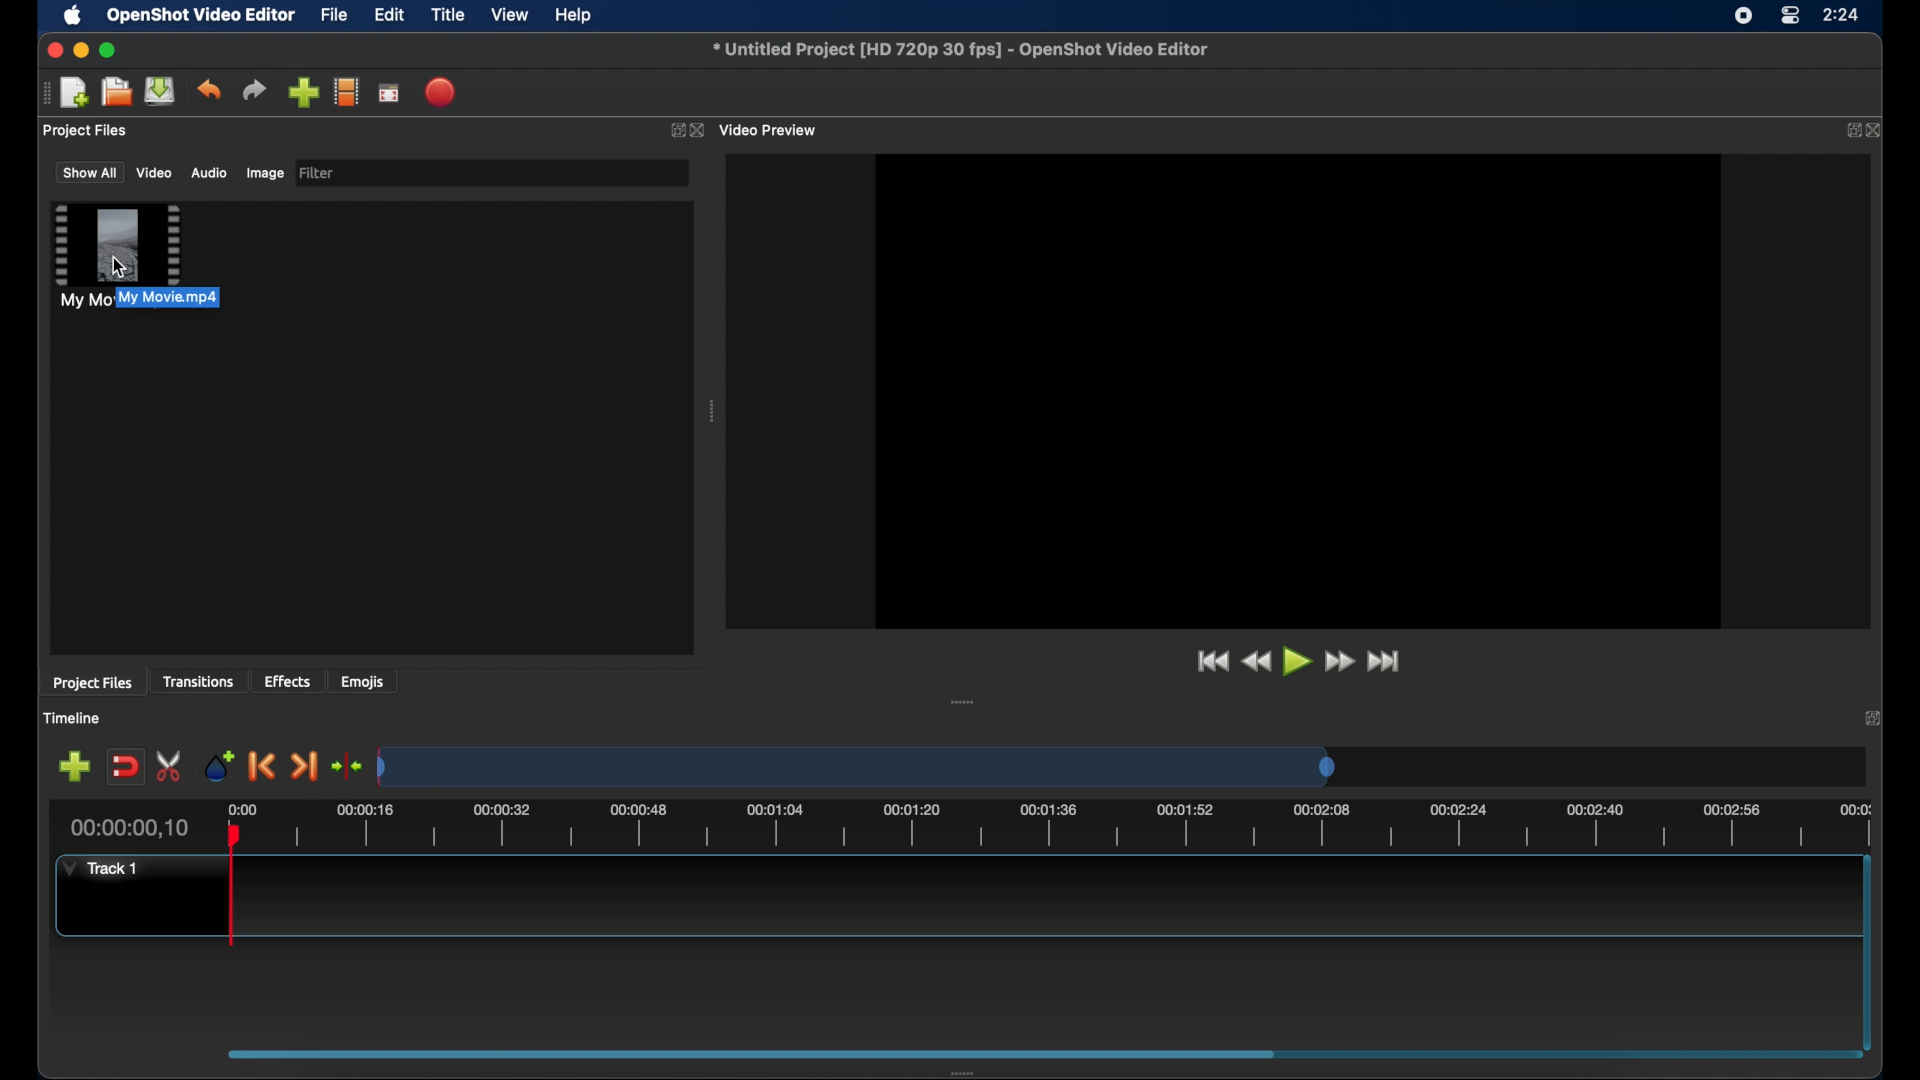 The width and height of the screenshot is (1920, 1080). What do you see at coordinates (259, 765) in the screenshot?
I see `previous marker` at bounding box center [259, 765].